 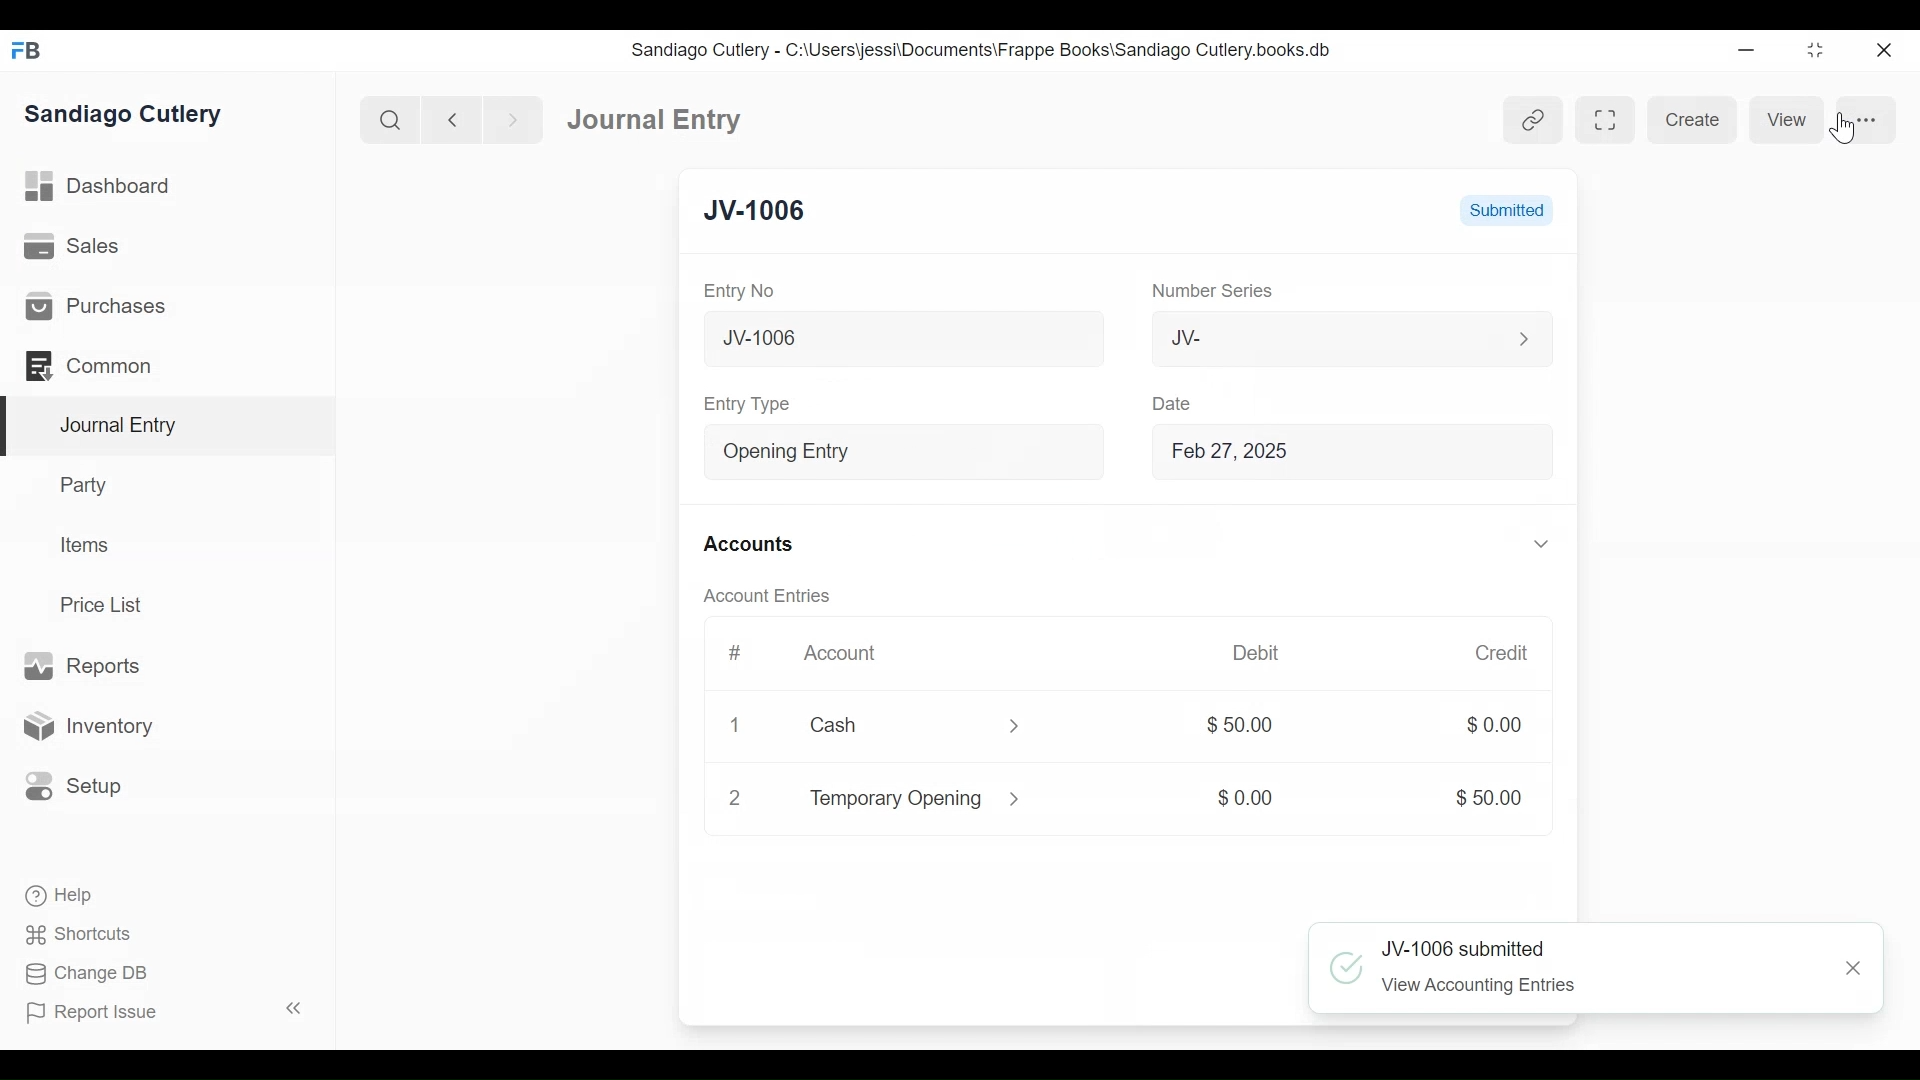 What do you see at coordinates (26, 51) in the screenshot?
I see `Frappe Books Desktop Icon` at bounding box center [26, 51].